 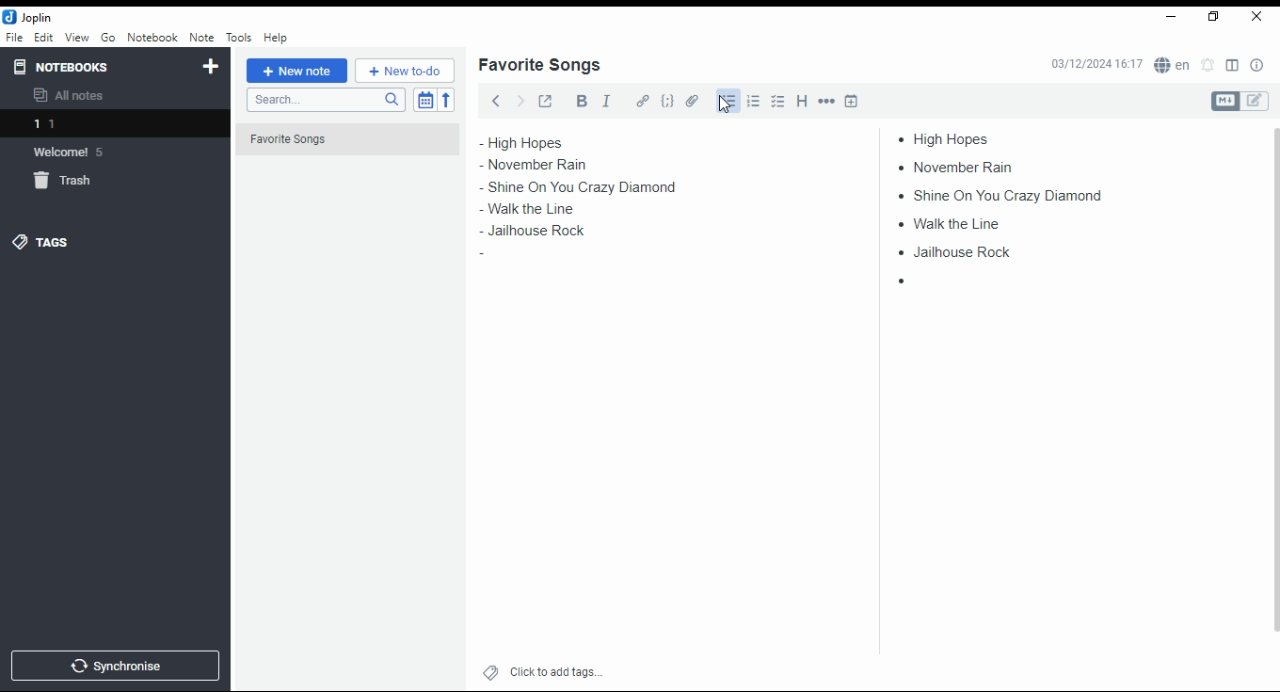 What do you see at coordinates (539, 66) in the screenshot?
I see `list name` at bounding box center [539, 66].